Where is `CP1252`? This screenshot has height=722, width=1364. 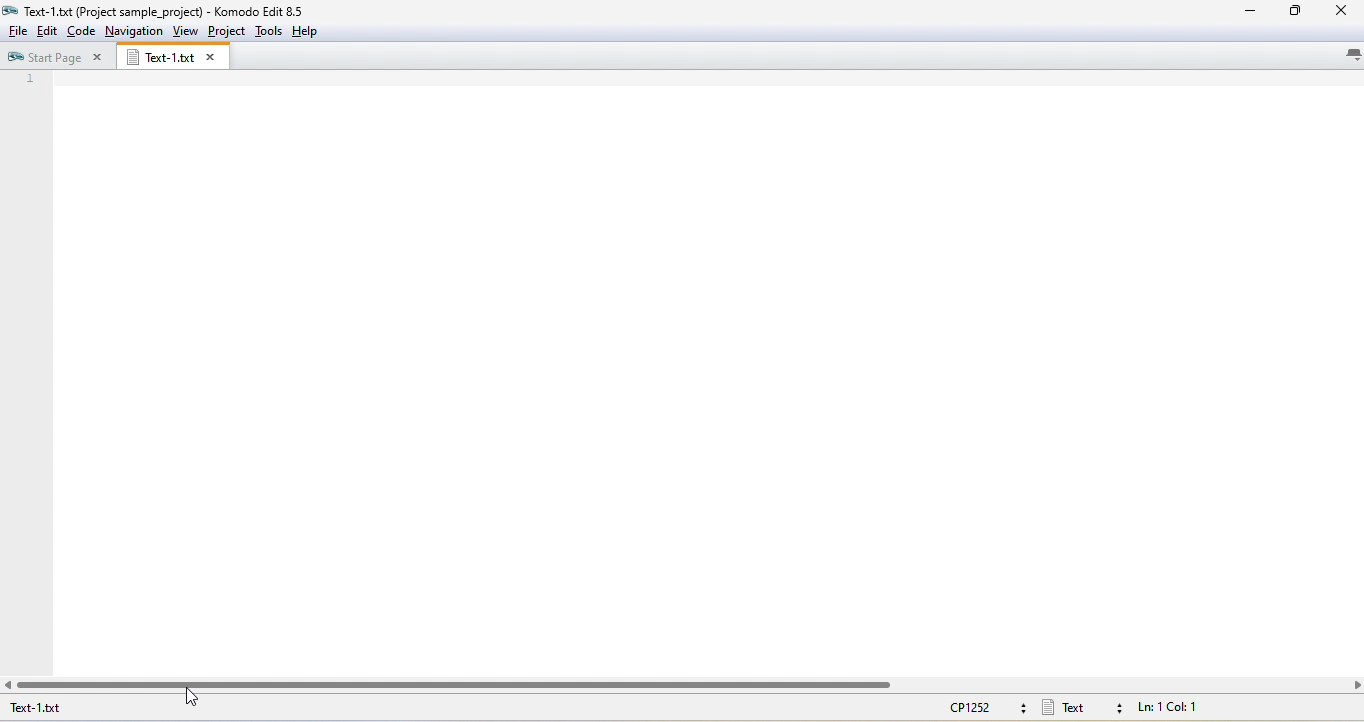
CP1252 is located at coordinates (984, 706).